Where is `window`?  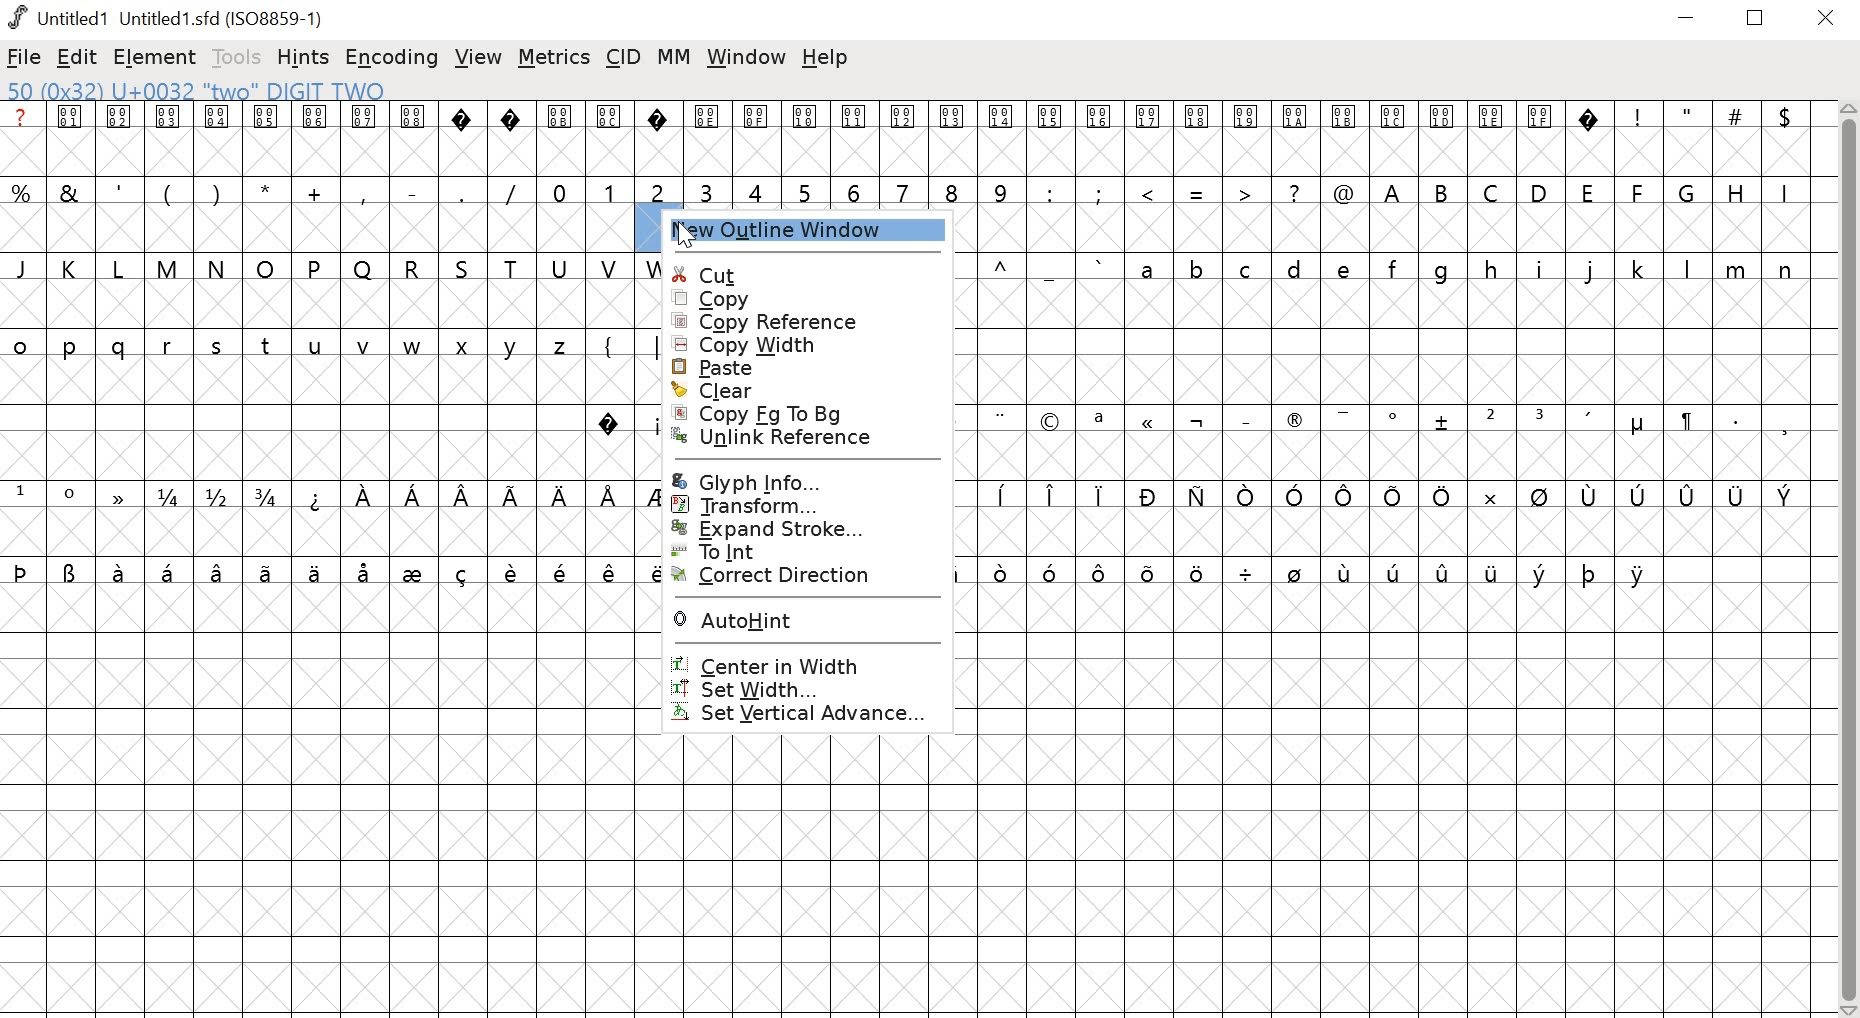 window is located at coordinates (746, 60).